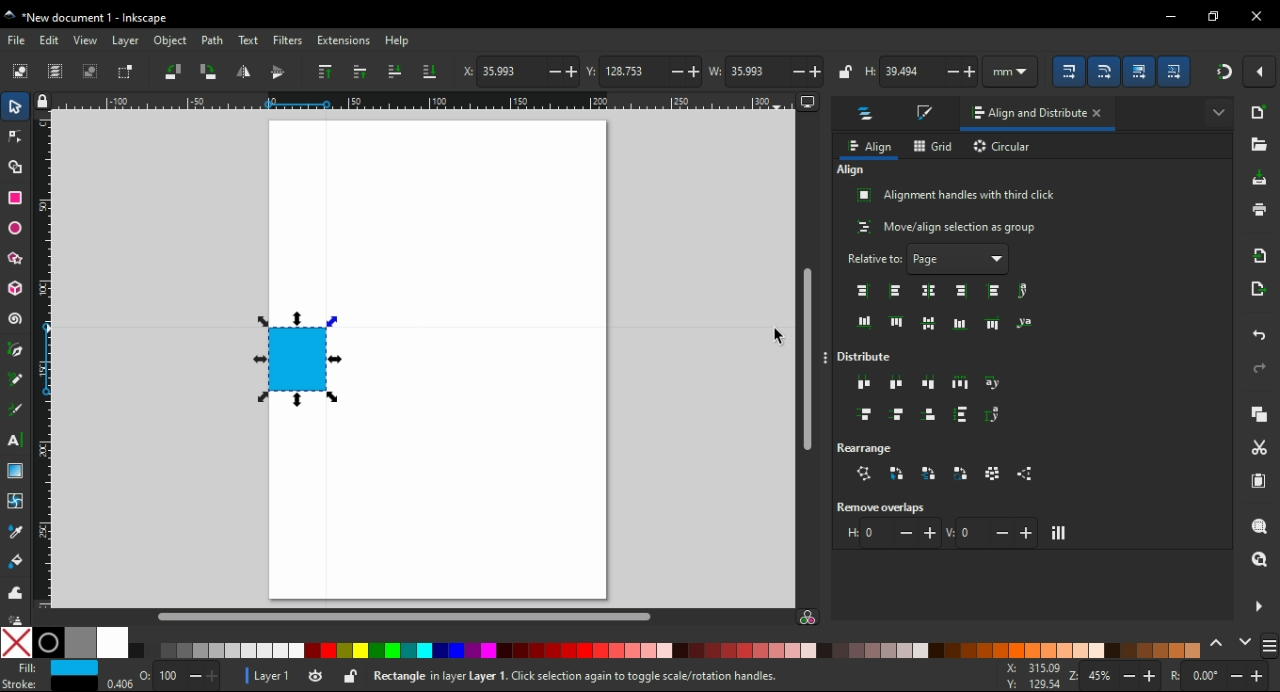 The image size is (1280, 692). Describe the element at coordinates (826, 360) in the screenshot. I see `more options` at that location.